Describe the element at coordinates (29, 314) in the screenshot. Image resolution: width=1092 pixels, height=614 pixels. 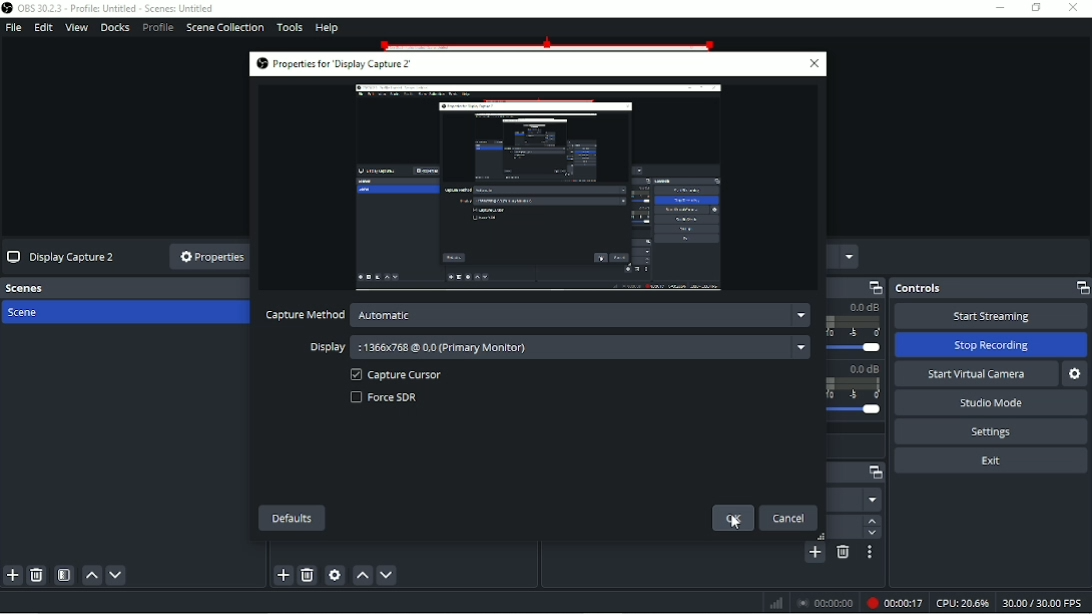
I see `Scene` at that location.